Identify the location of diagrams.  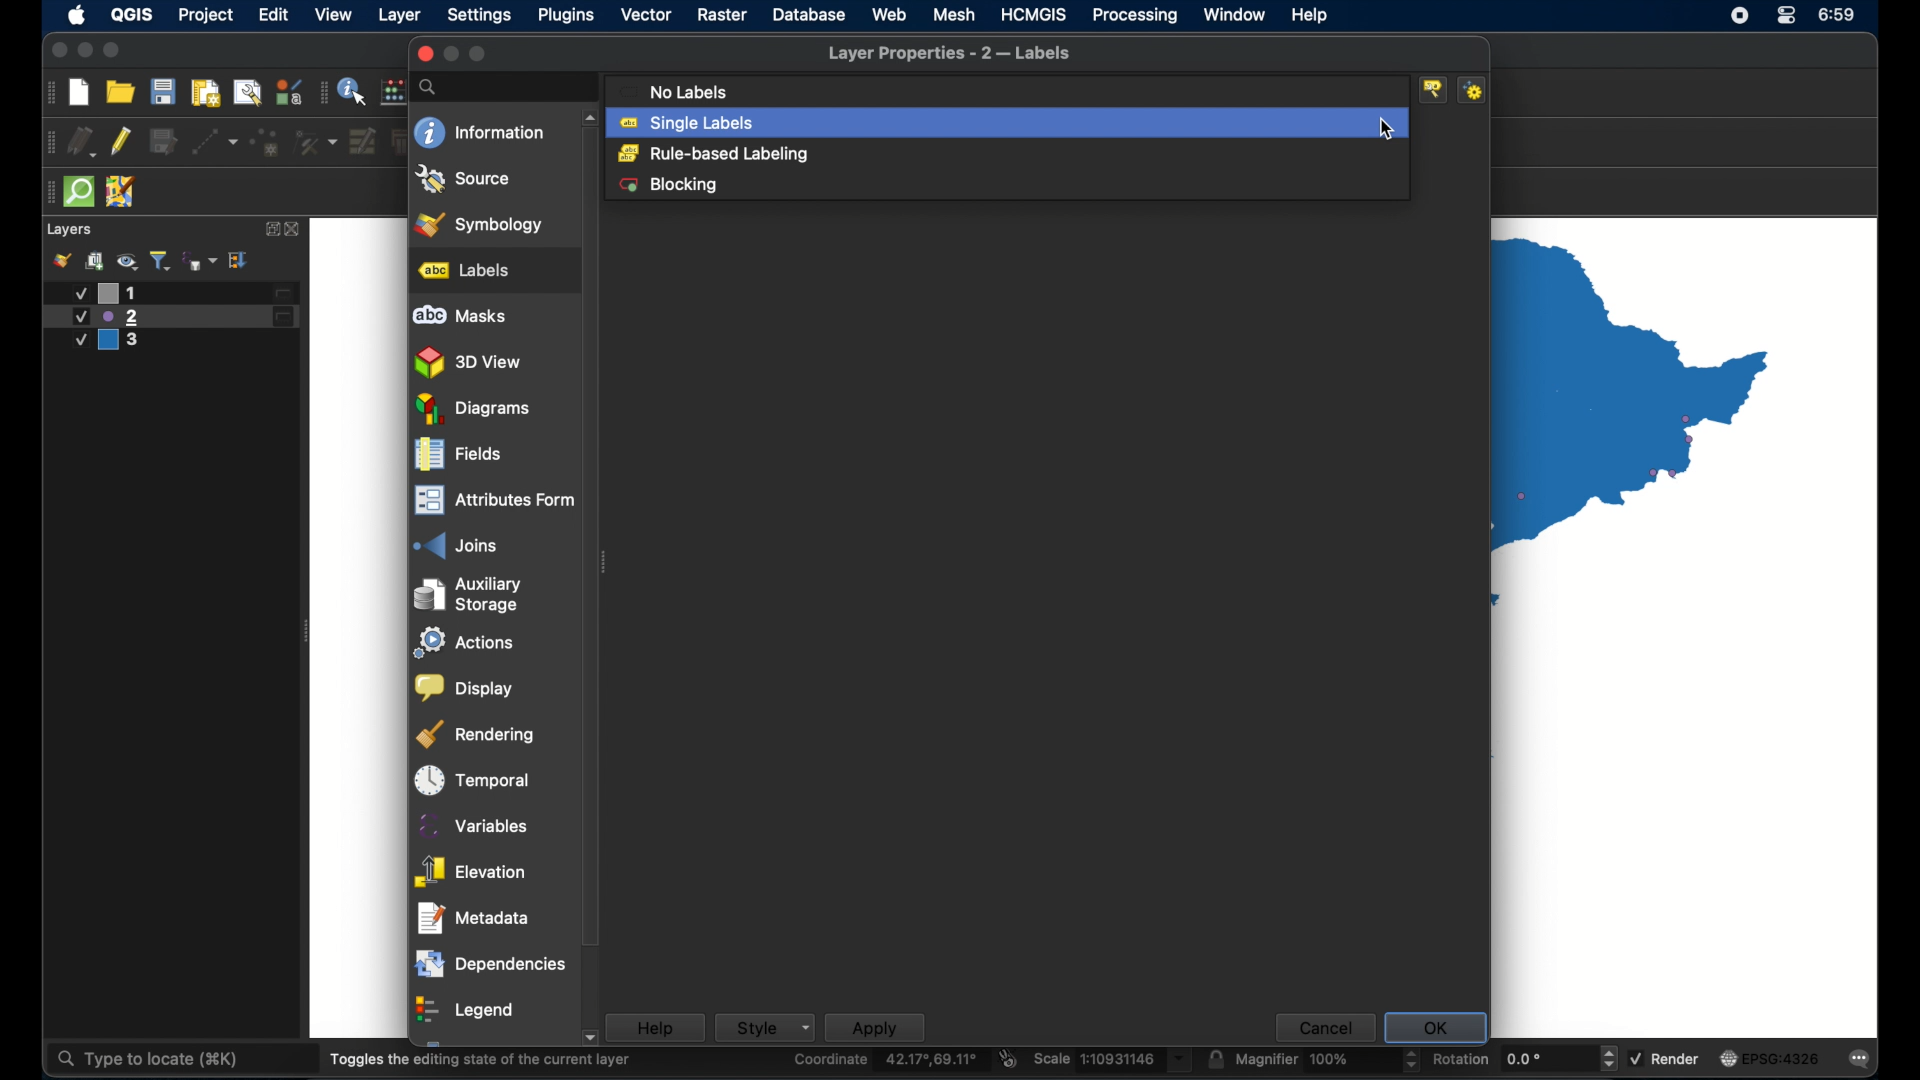
(473, 409).